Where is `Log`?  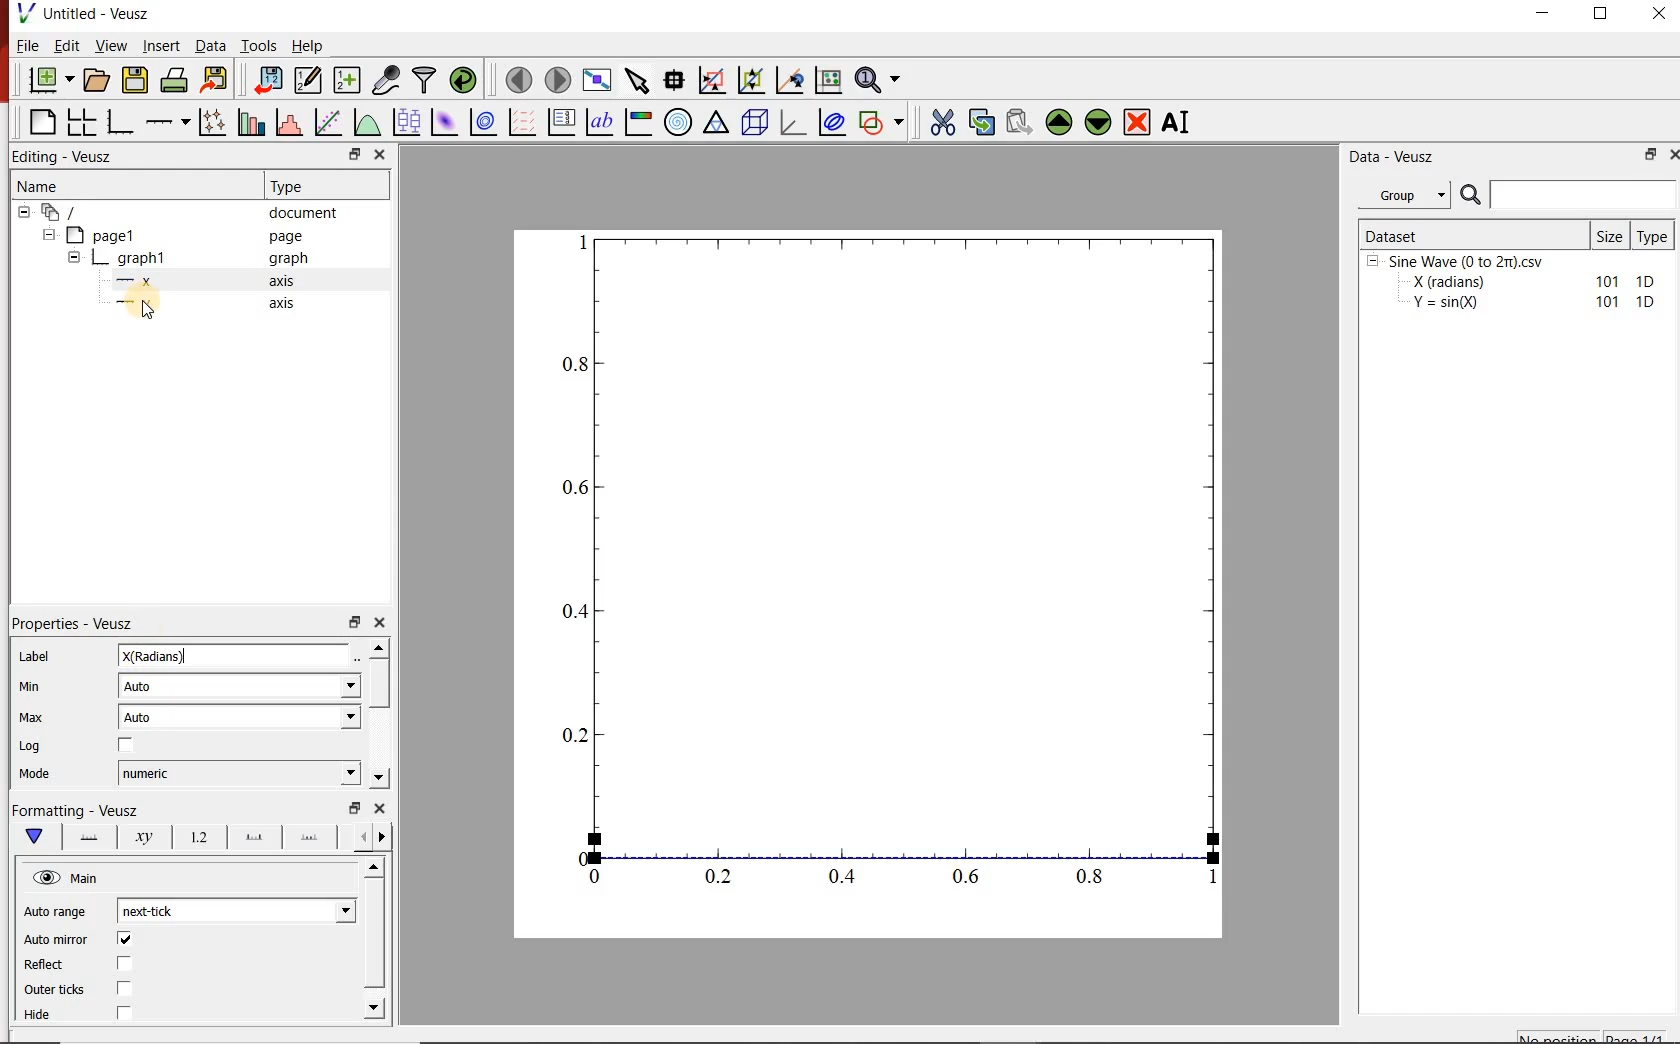 Log is located at coordinates (30, 746).